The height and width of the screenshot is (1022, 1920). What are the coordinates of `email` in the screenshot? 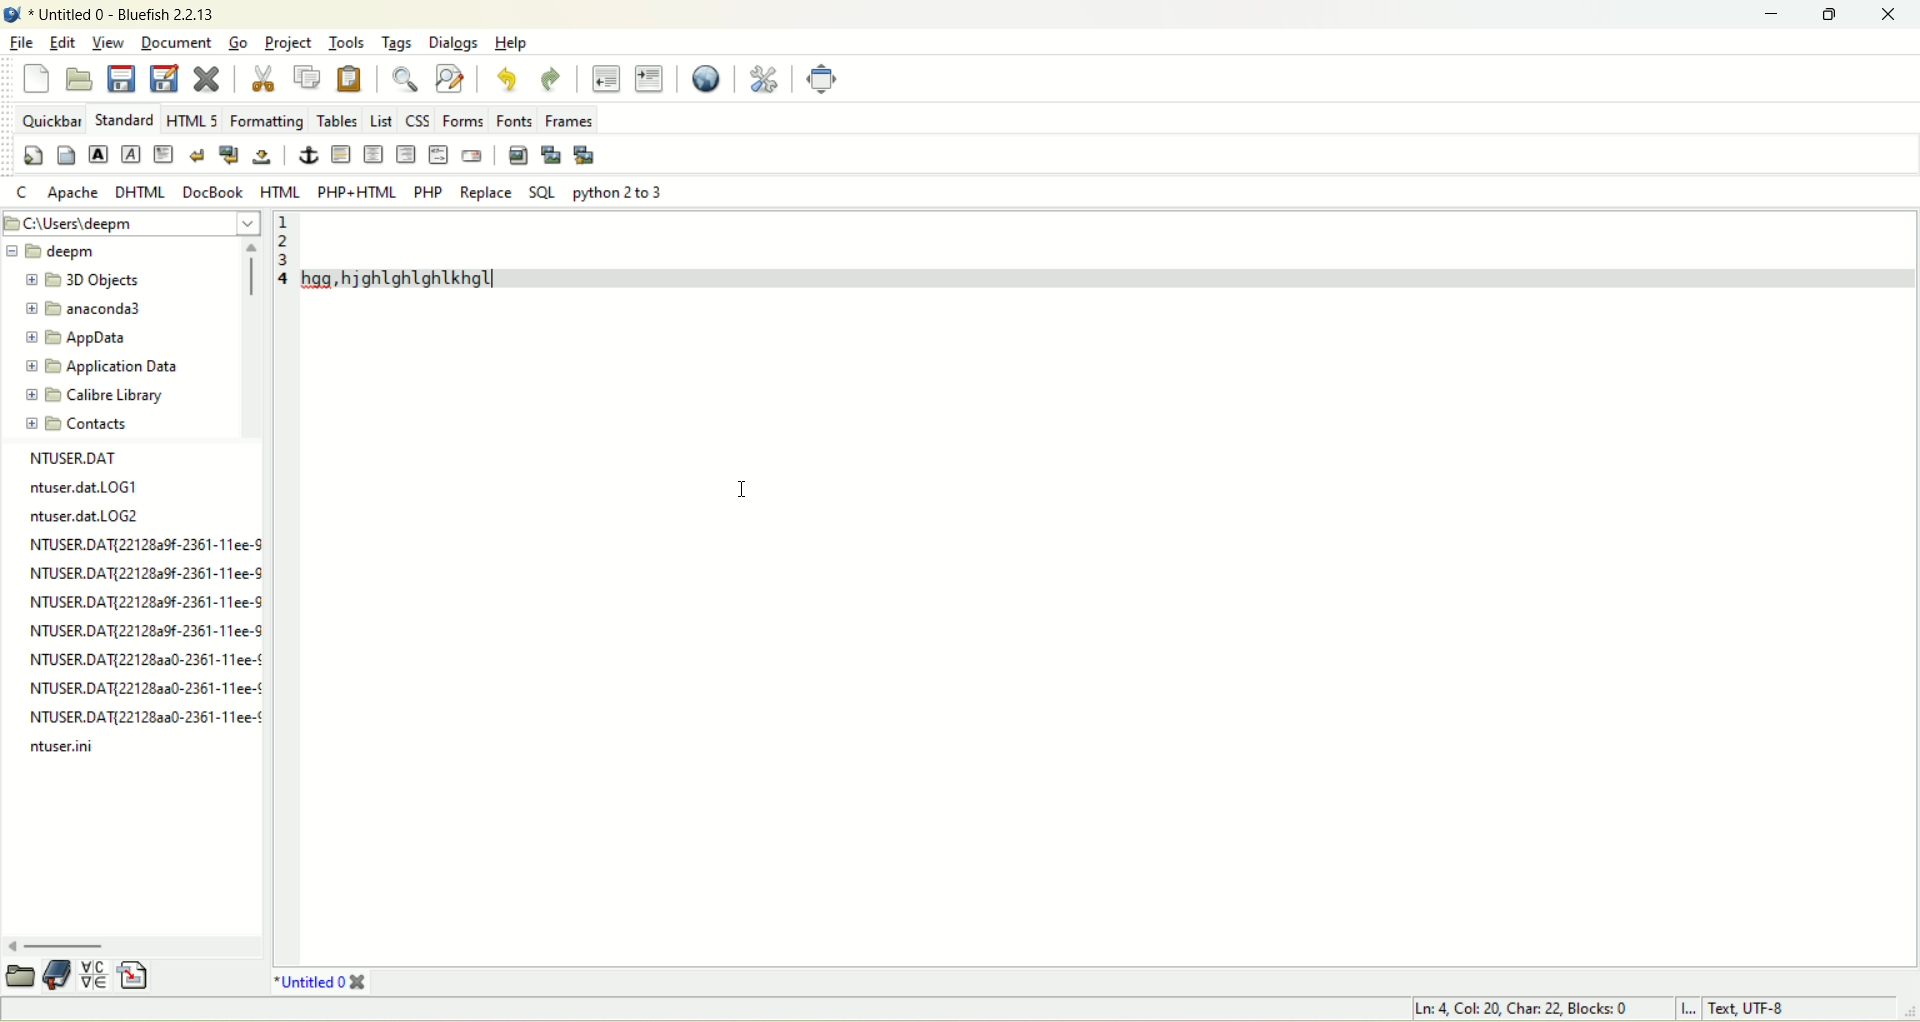 It's located at (471, 157).